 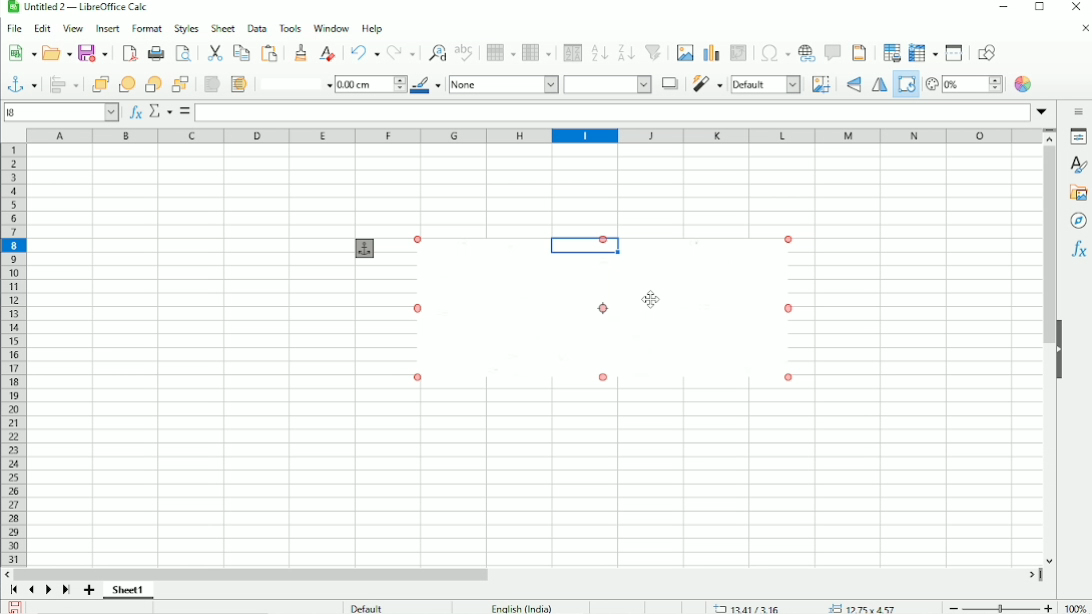 I want to click on Insert image, so click(x=684, y=53).